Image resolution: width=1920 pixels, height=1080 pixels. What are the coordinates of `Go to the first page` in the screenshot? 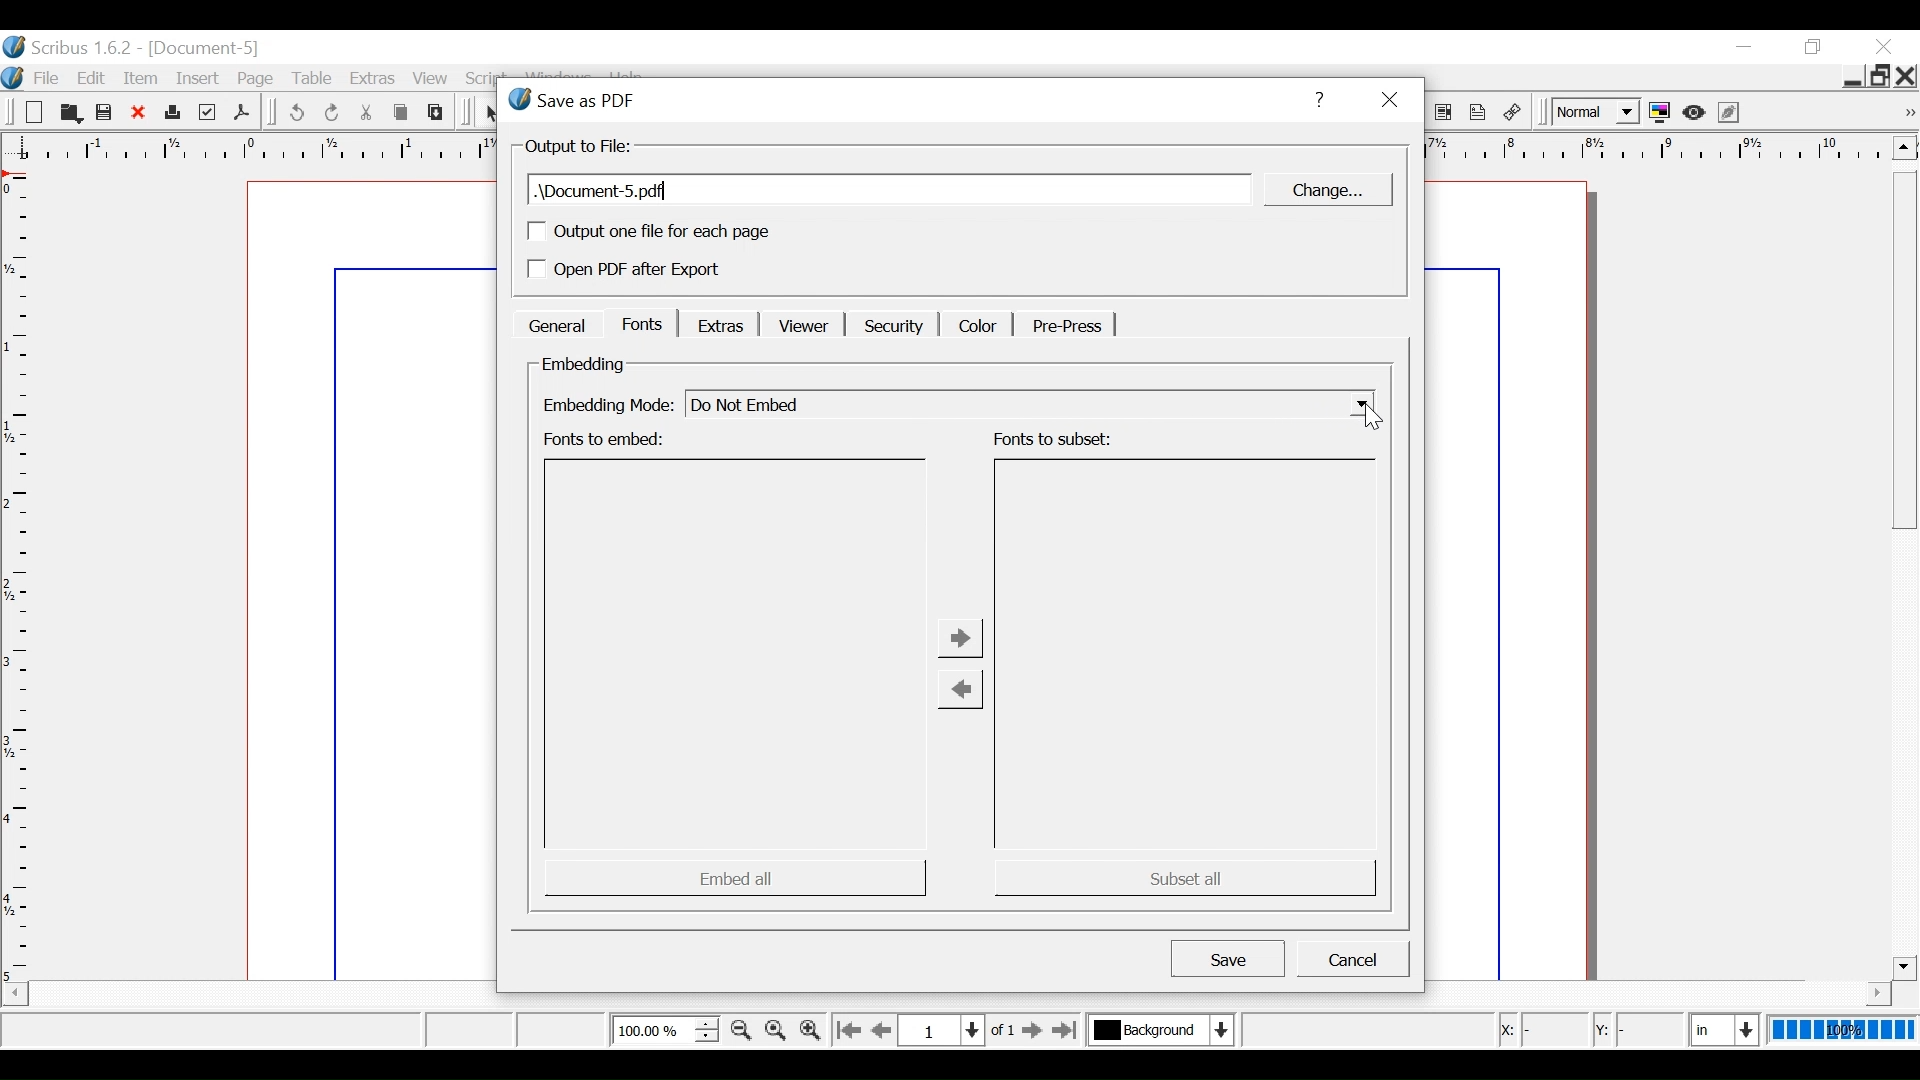 It's located at (847, 1031).